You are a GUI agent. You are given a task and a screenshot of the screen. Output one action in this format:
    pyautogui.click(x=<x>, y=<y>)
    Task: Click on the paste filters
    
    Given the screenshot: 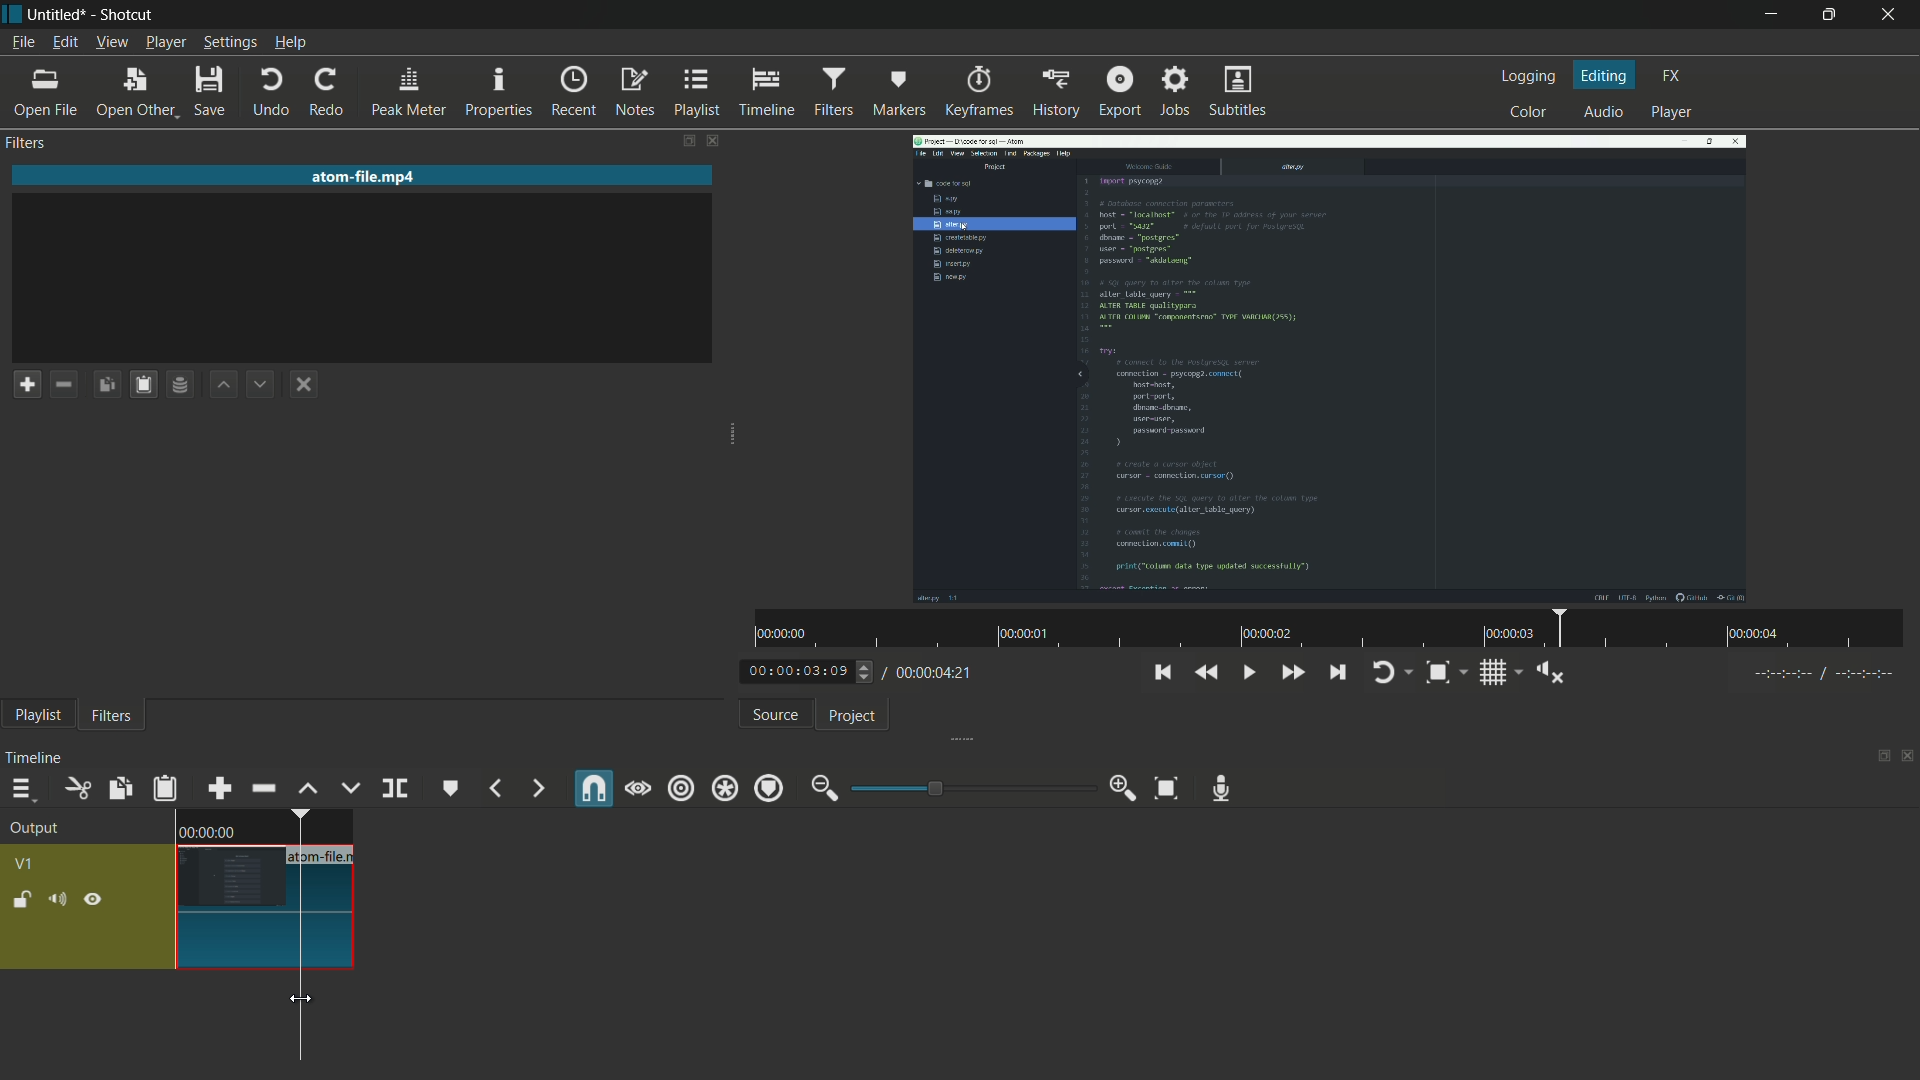 What is the action you would take?
    pyautogui.click(x=141, y=385)
    